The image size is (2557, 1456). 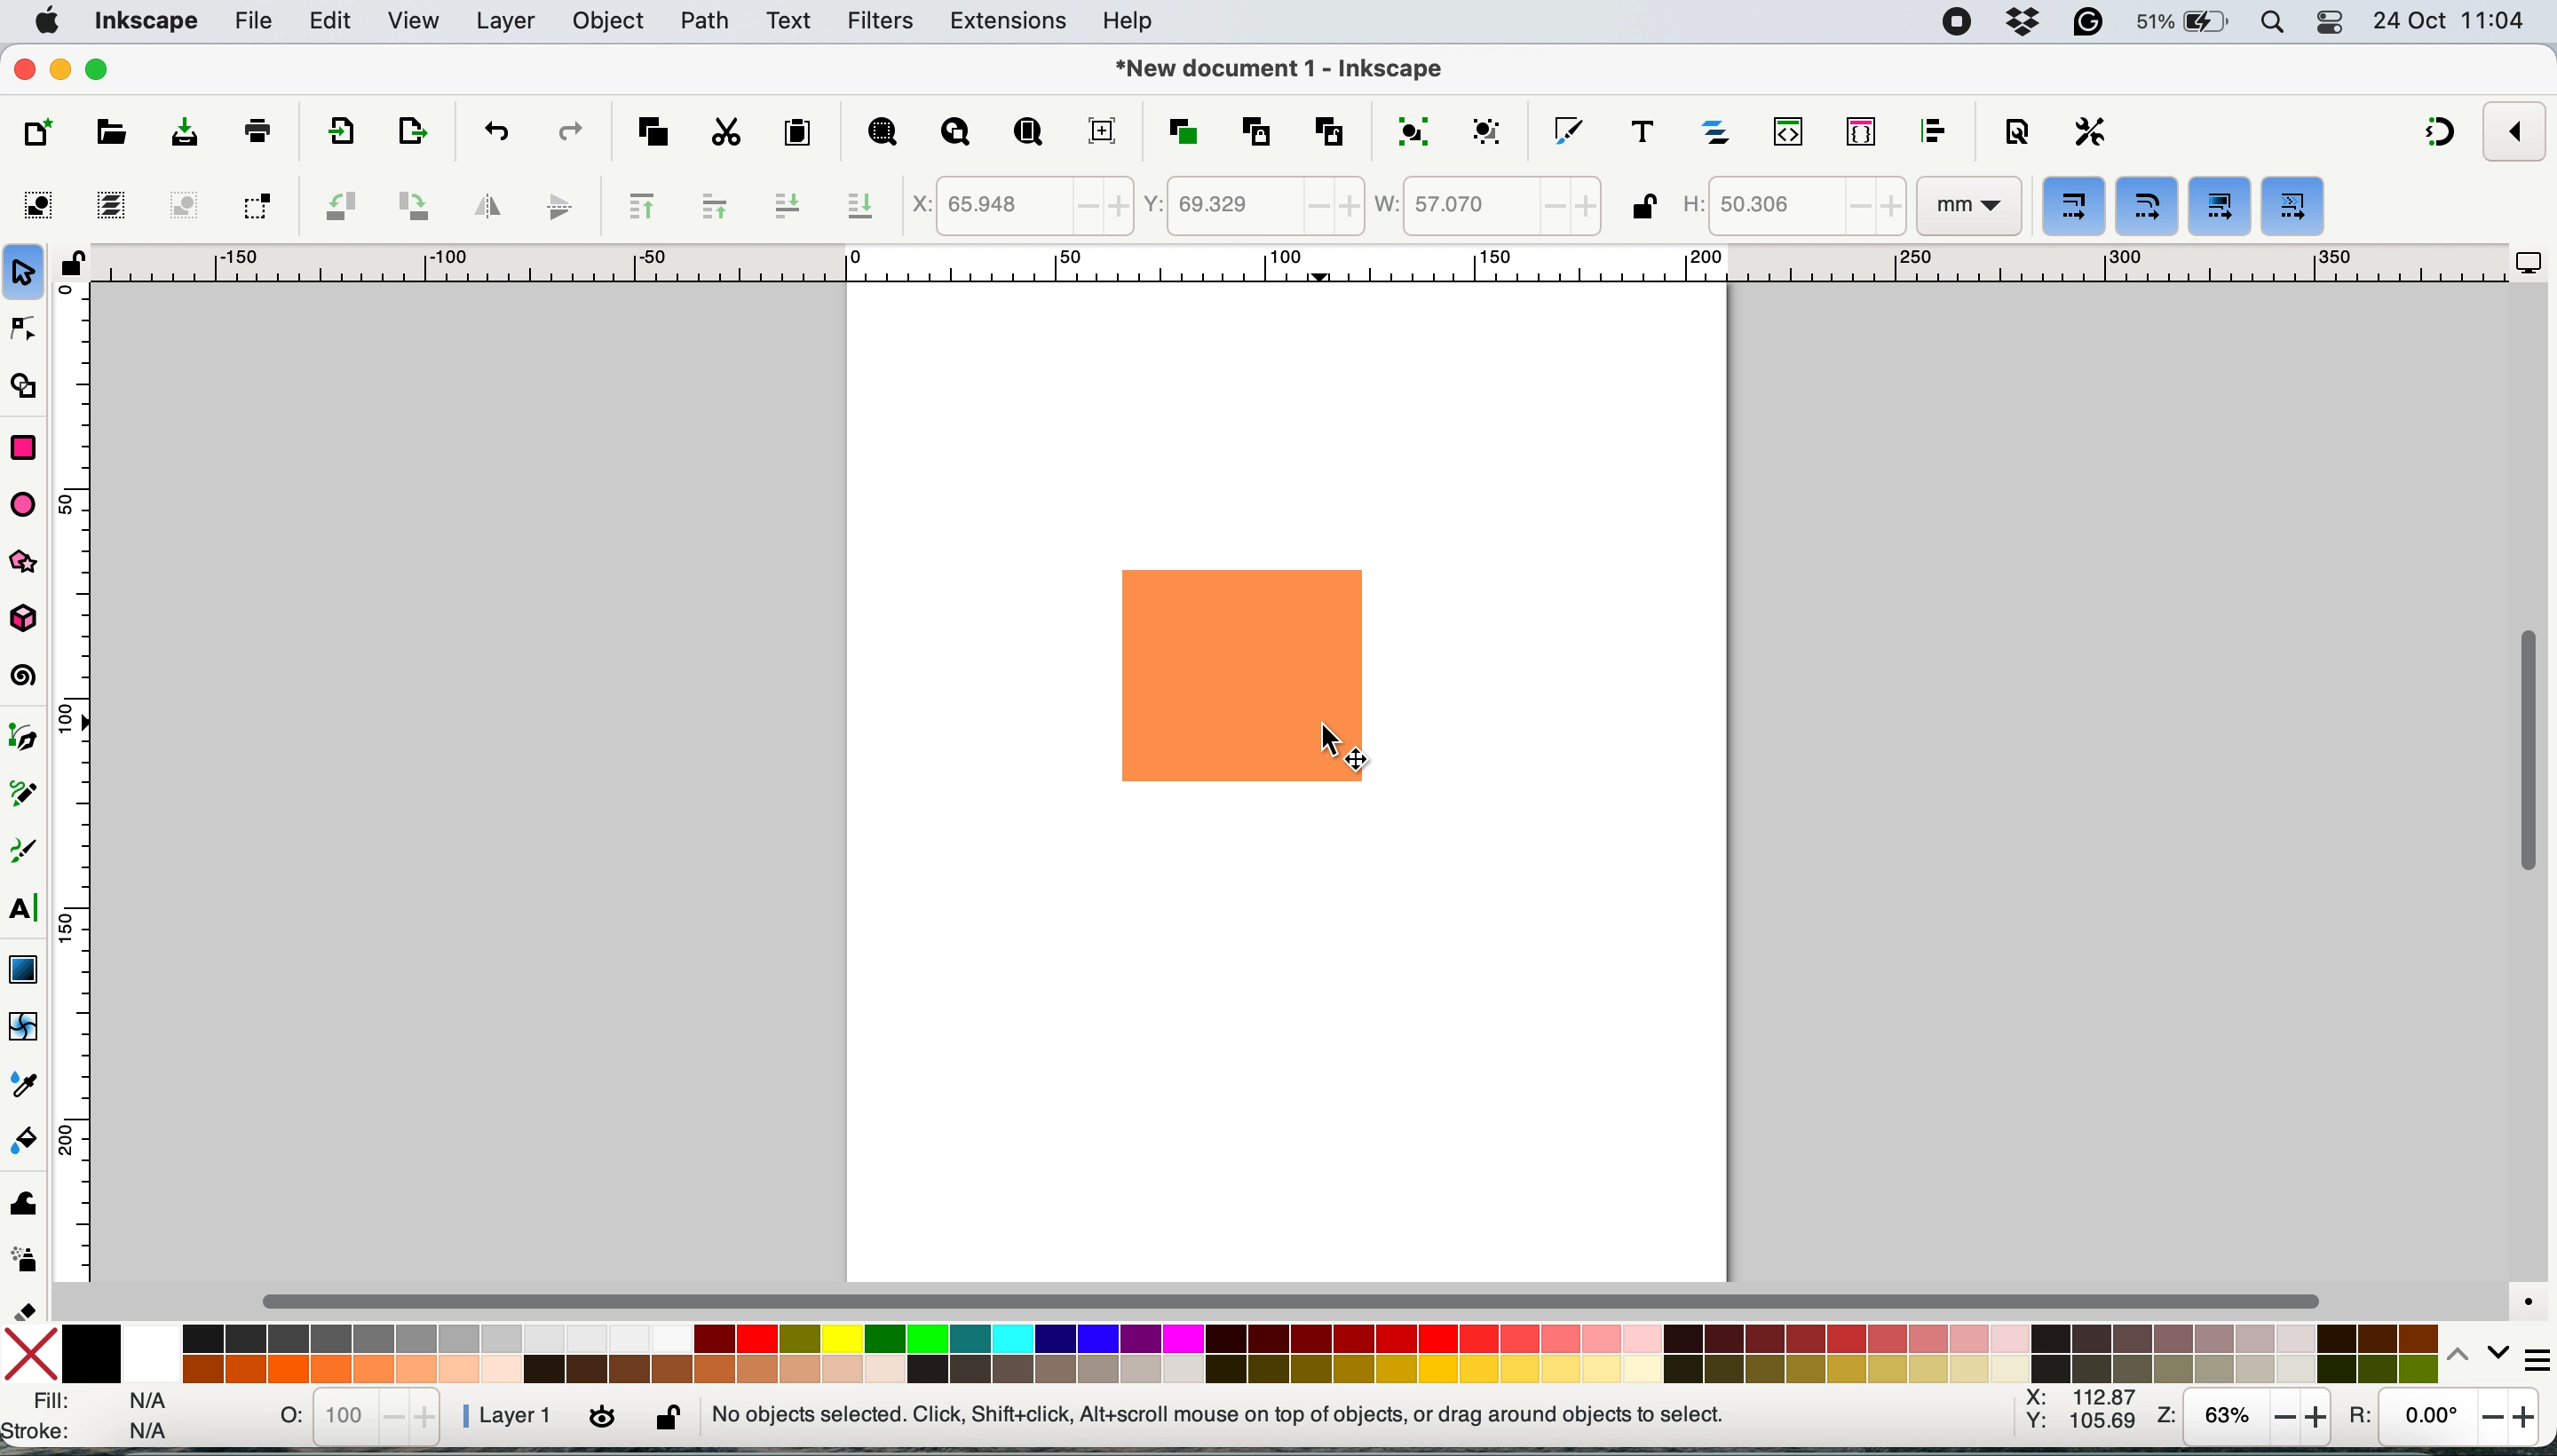 What do you see at coordinates (1279, 70) in the screenshot?
I see `document name` at bounding box center [1279, 70].